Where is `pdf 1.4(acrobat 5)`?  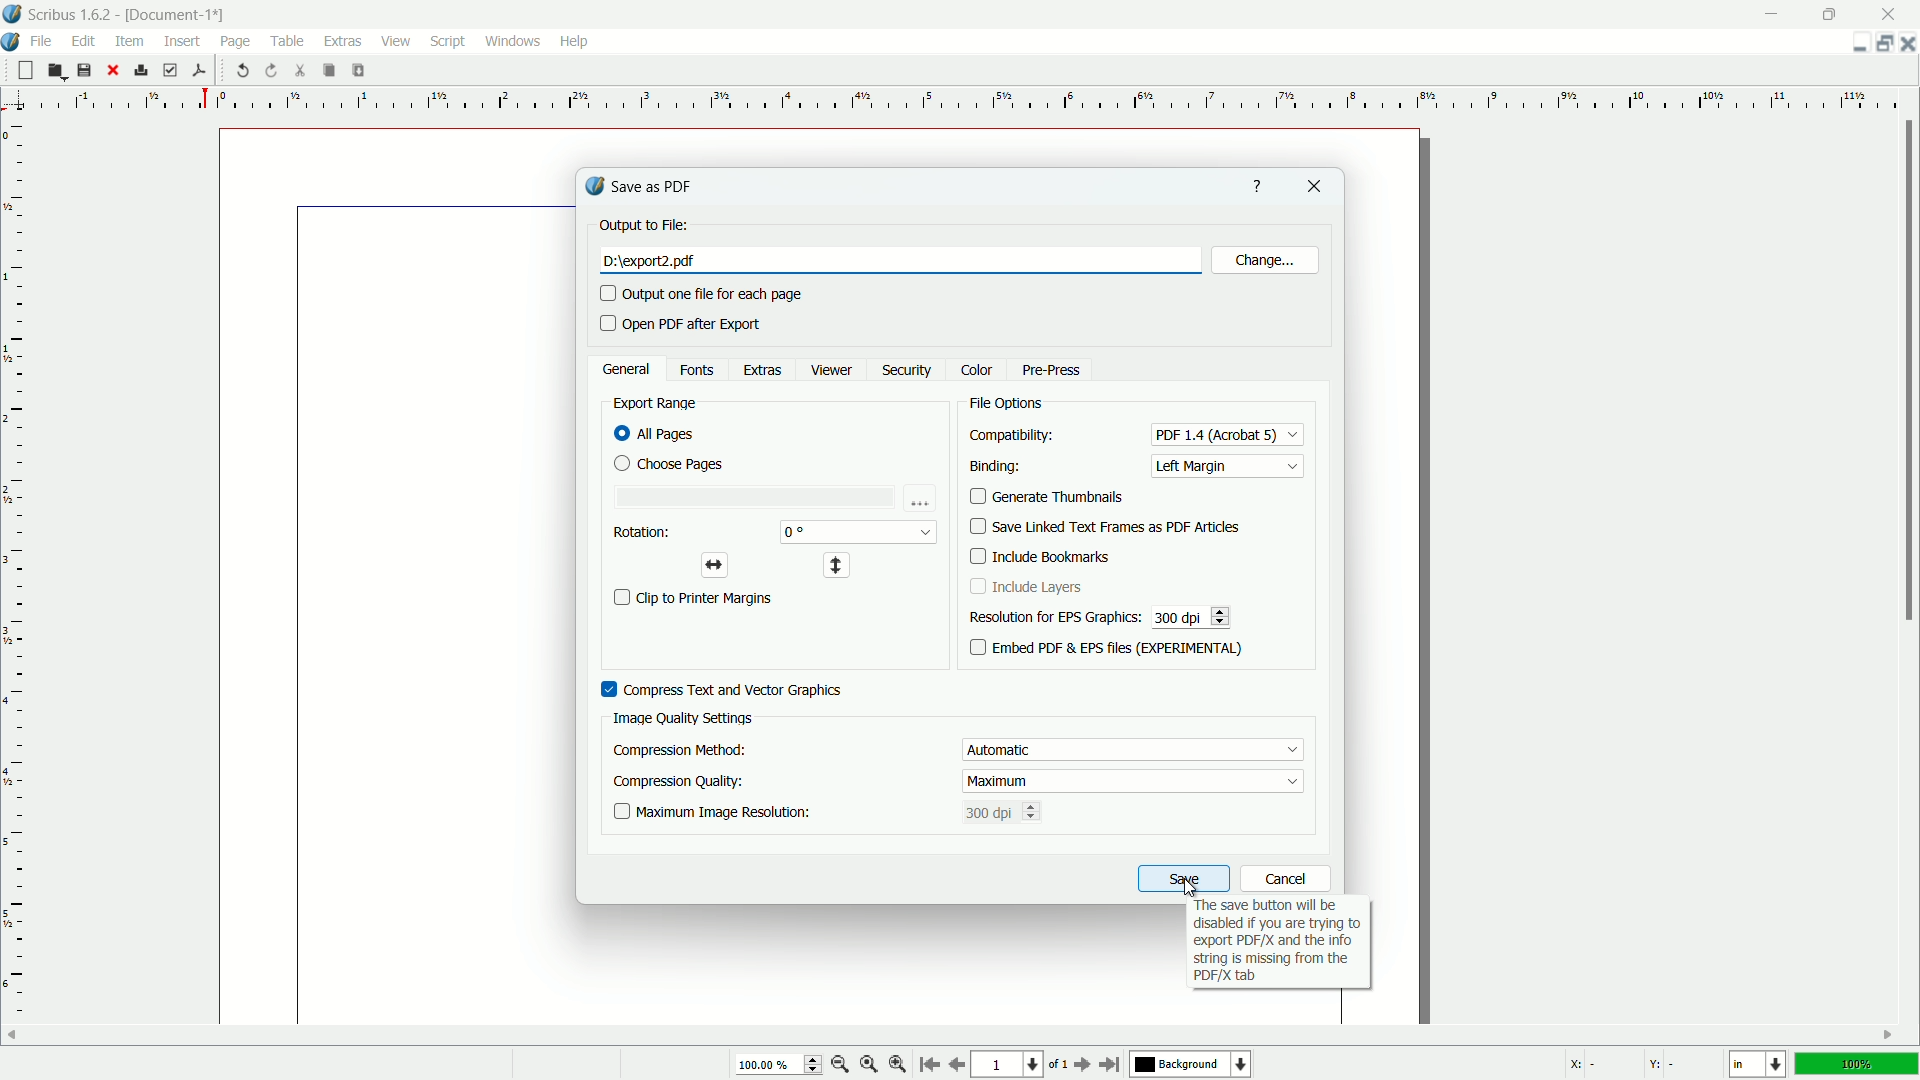 pdf 1.4(acrobat 5) is located at coordinates (1227, 436).